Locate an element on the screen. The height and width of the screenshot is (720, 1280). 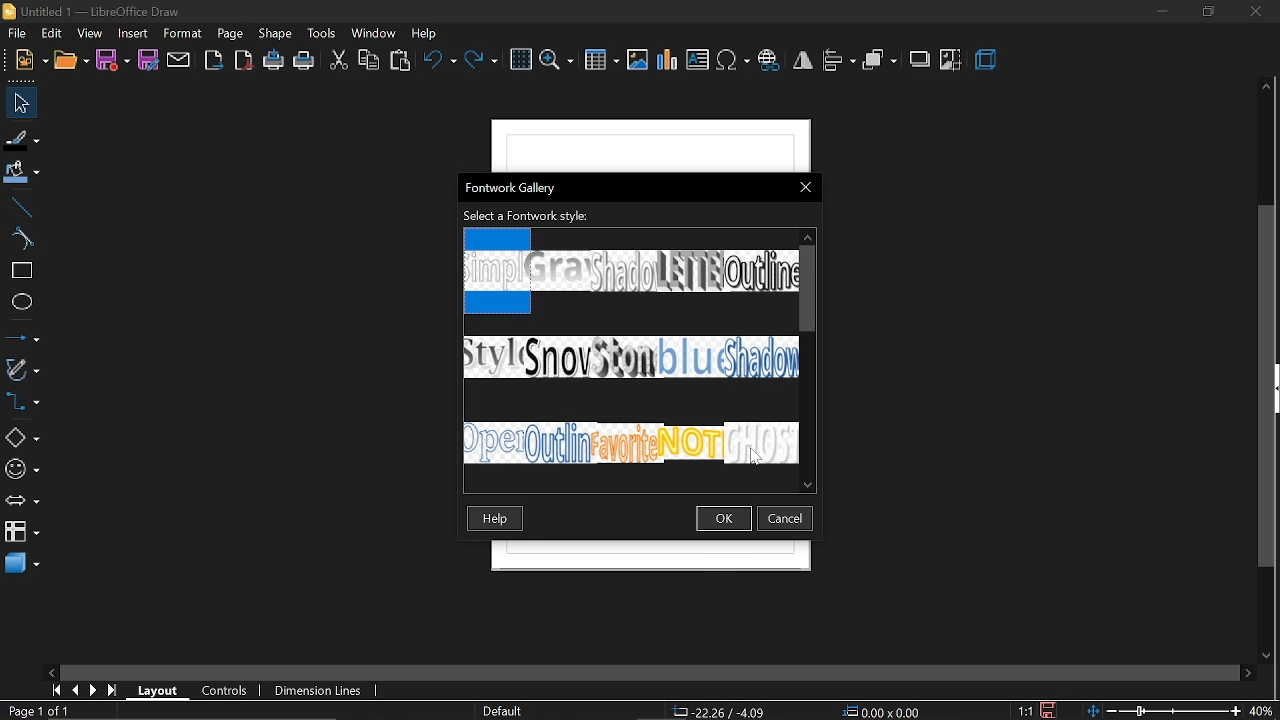
go to last page is located at coordinates (109, 691).